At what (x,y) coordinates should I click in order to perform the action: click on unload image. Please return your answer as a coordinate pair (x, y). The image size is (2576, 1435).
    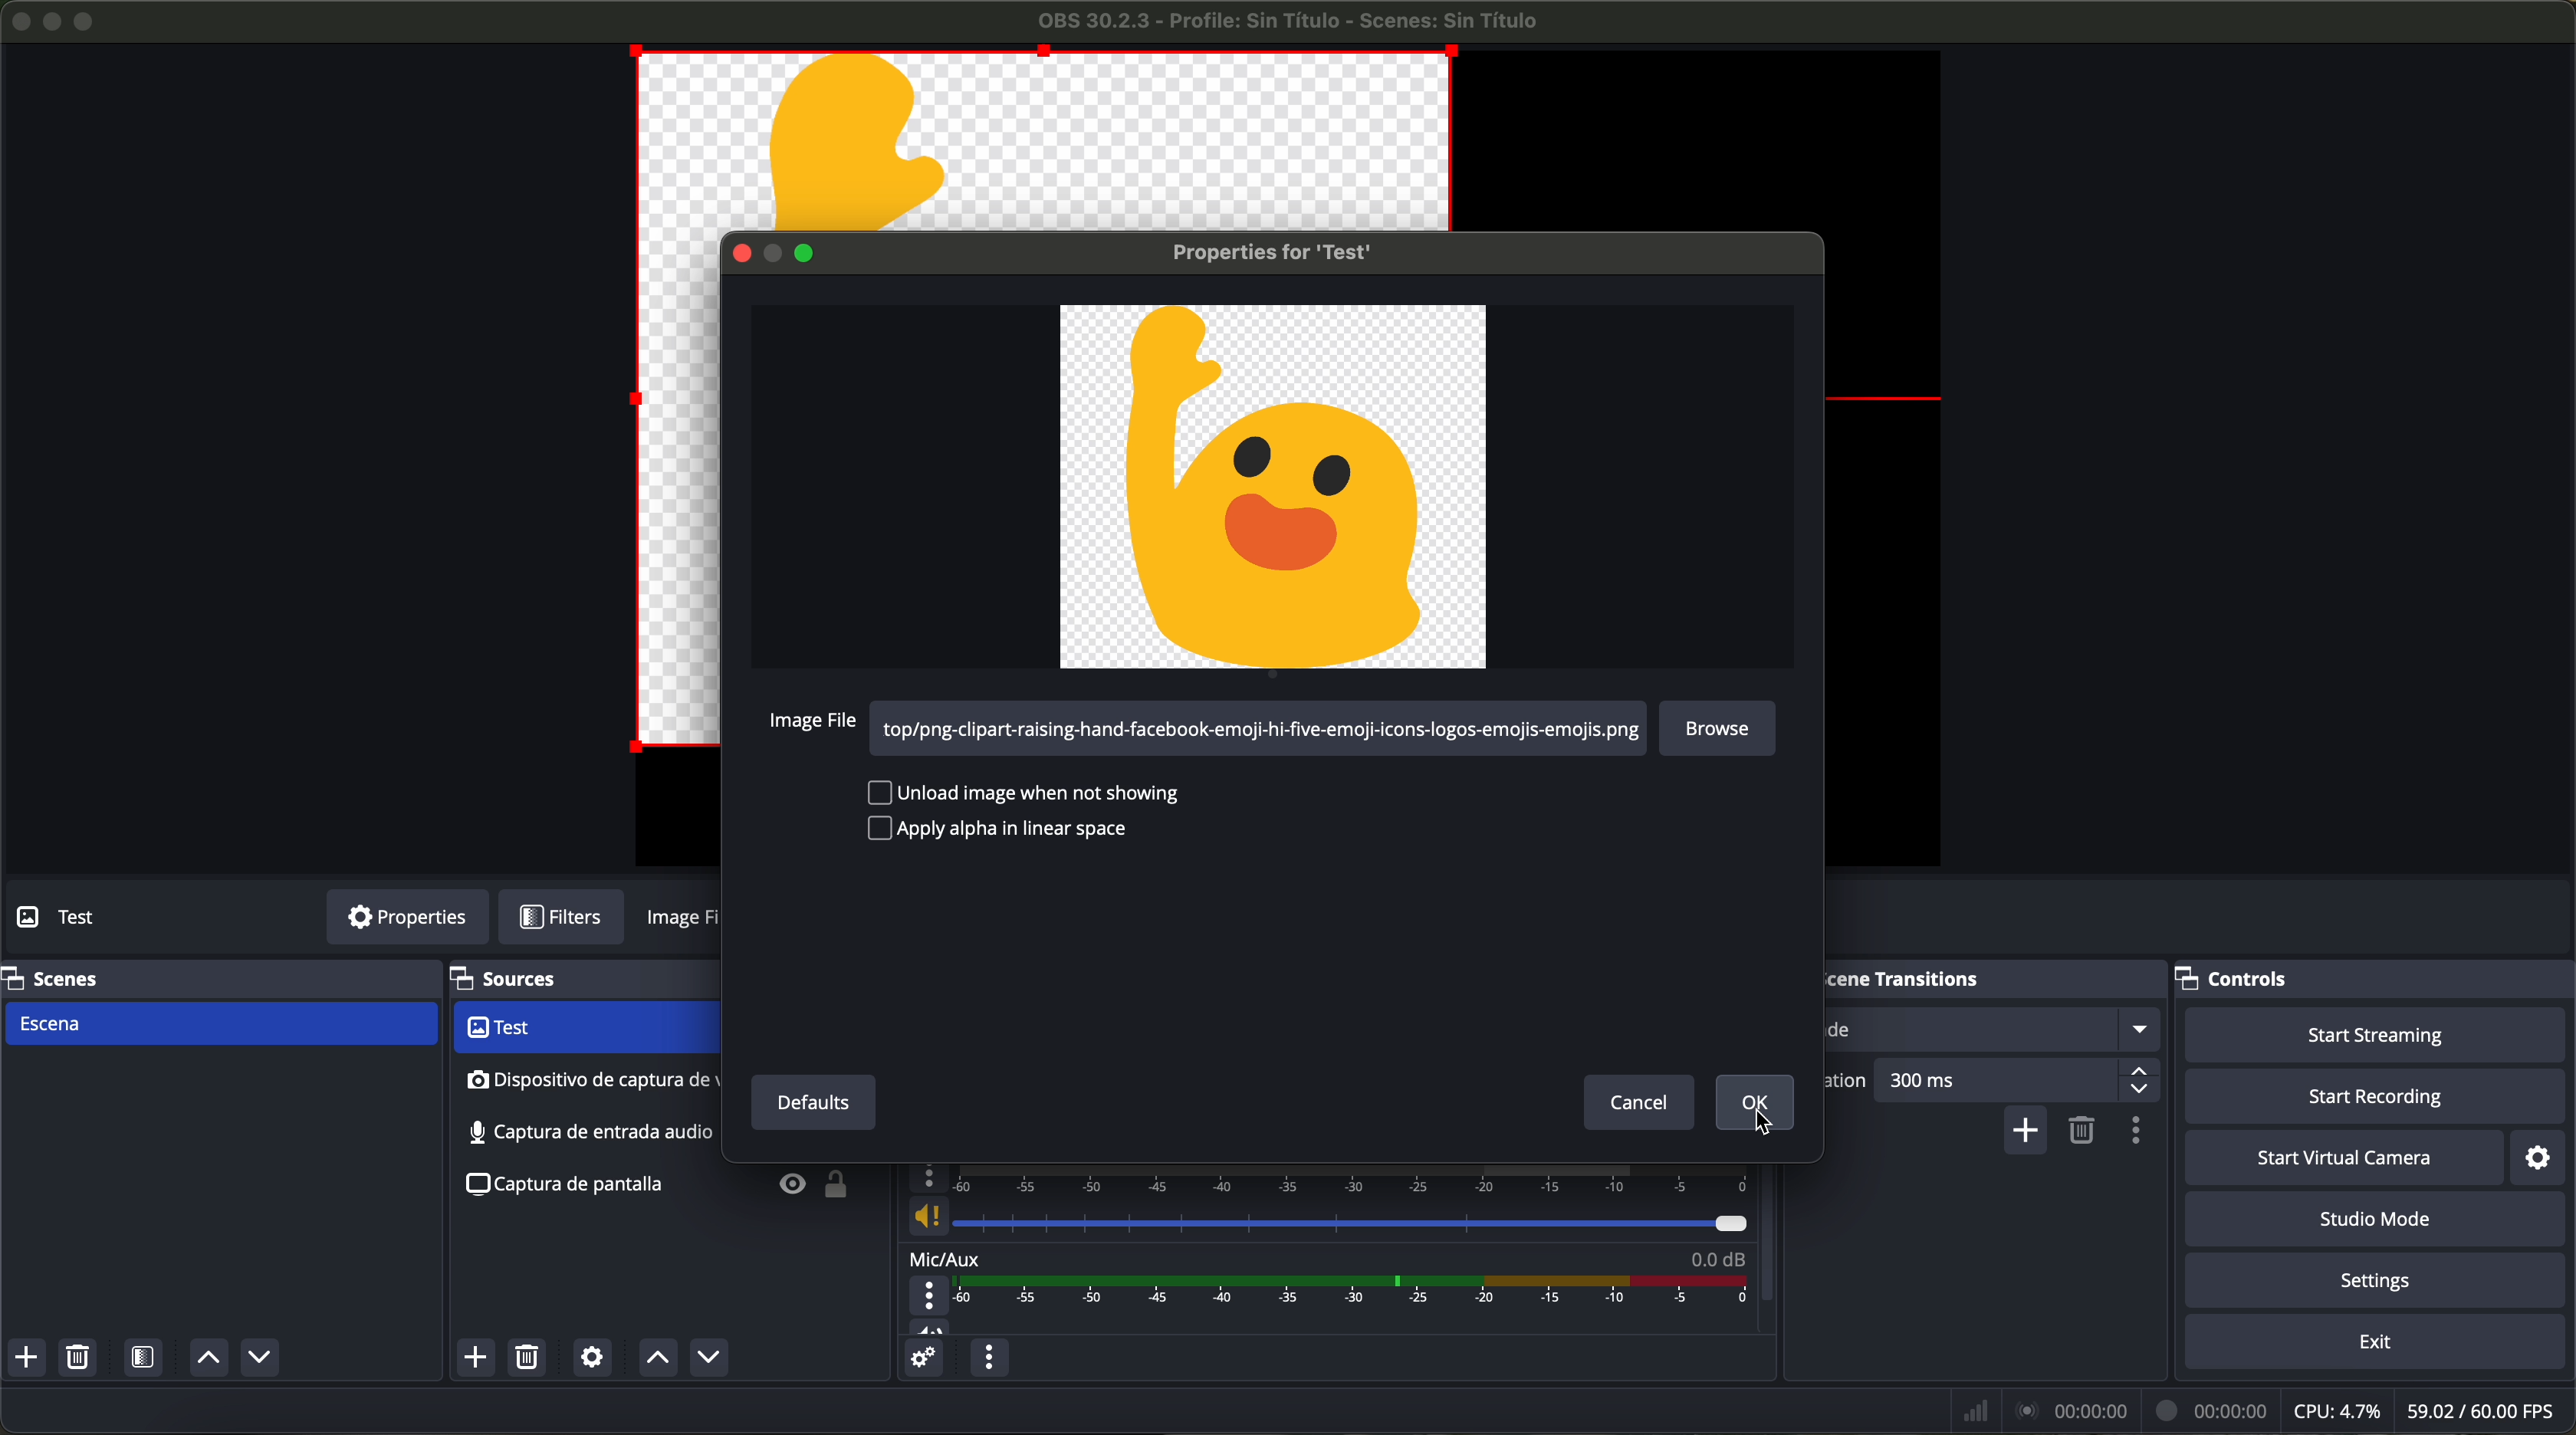
    Looking at the image, I should click on (1022, 790).